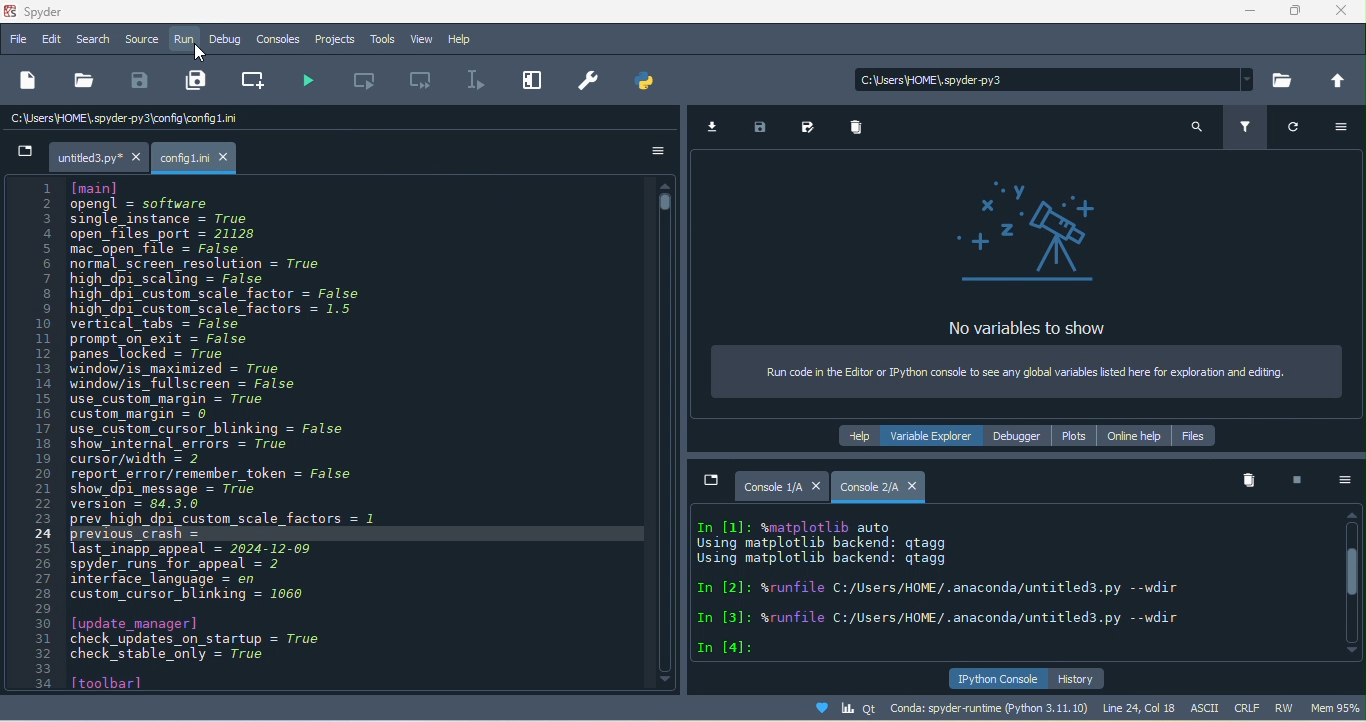 This screenshot has width=1366, height=722. What do you see at coordinates (1024, 369) in the screenshot?
I see `run code in the editor ` at bounding box center [1024, 369].